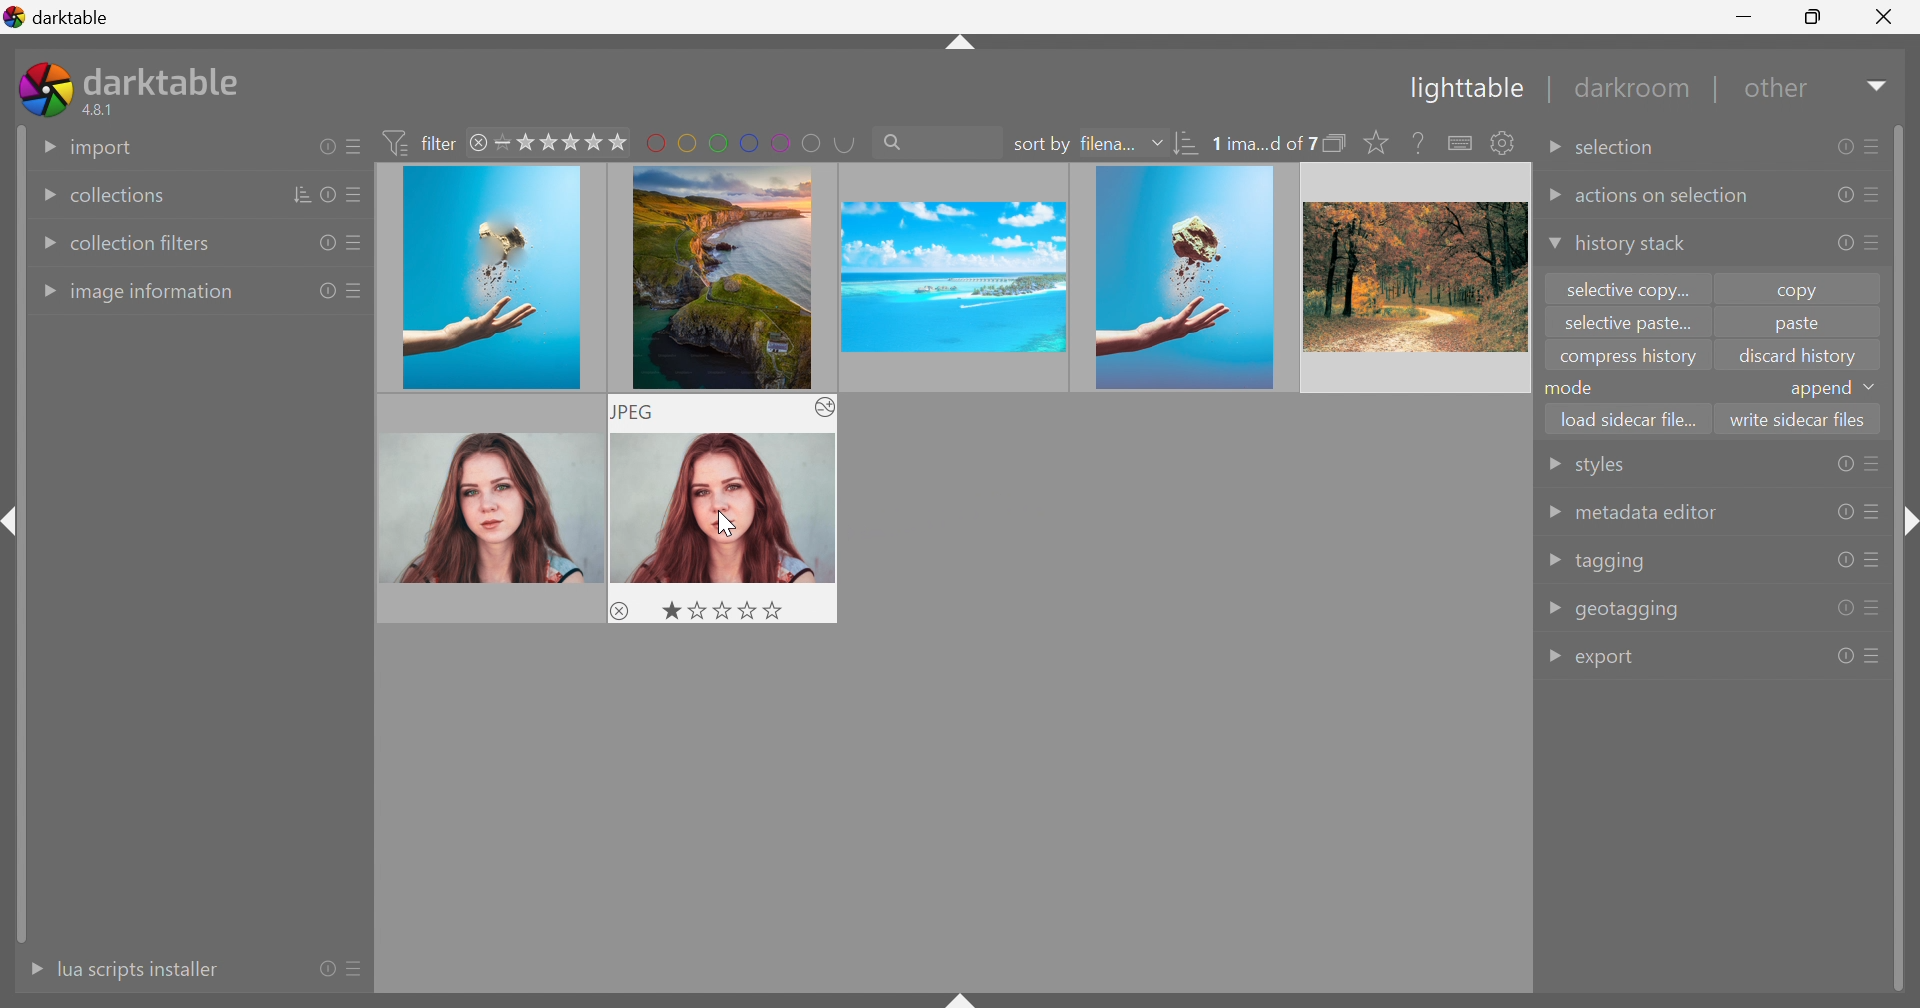 The image size is (1920, 1008). Describe the element at coordinates (1552, 195) in the screenshot. I see `Drop Down` at that location.